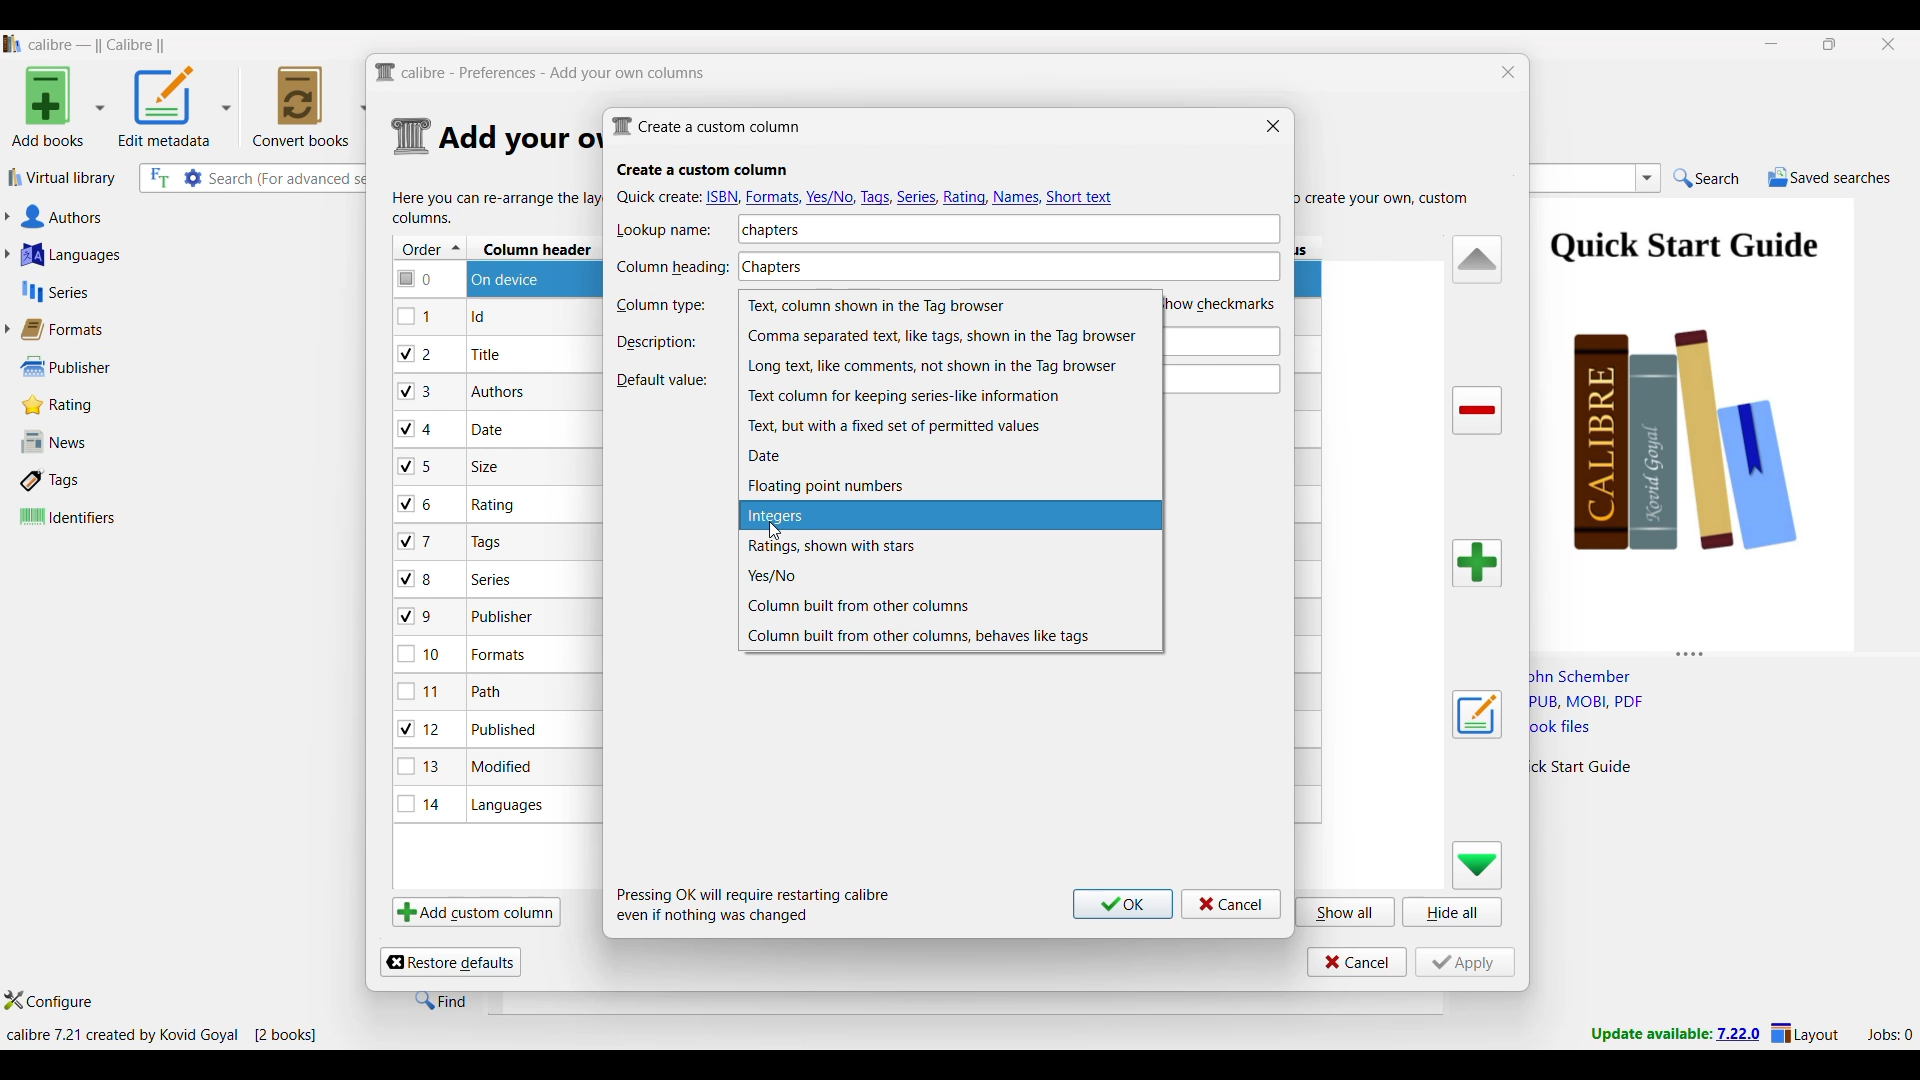 The width and height of the screenshot is (1920, 1080). I want to click on checkbox - 4, so click(416, 428).